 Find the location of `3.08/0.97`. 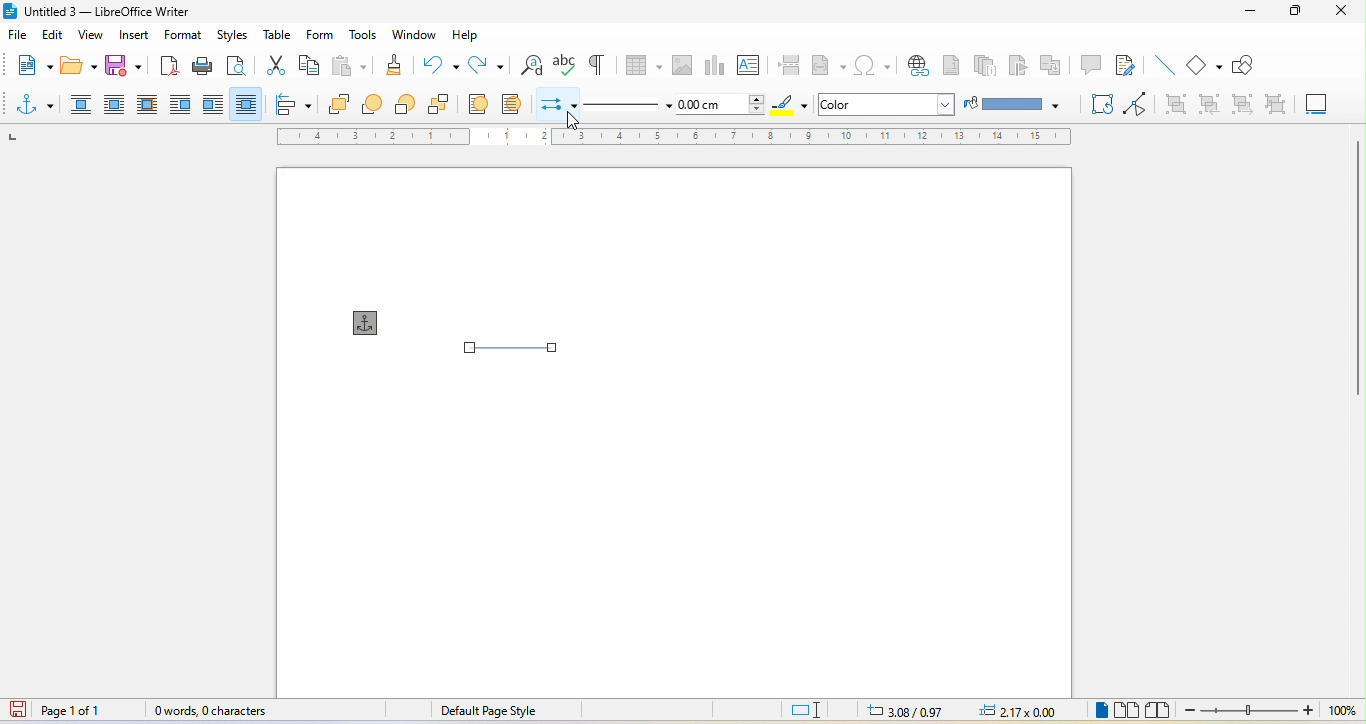

3.08/0.97 is located at coordinates (911, 710).